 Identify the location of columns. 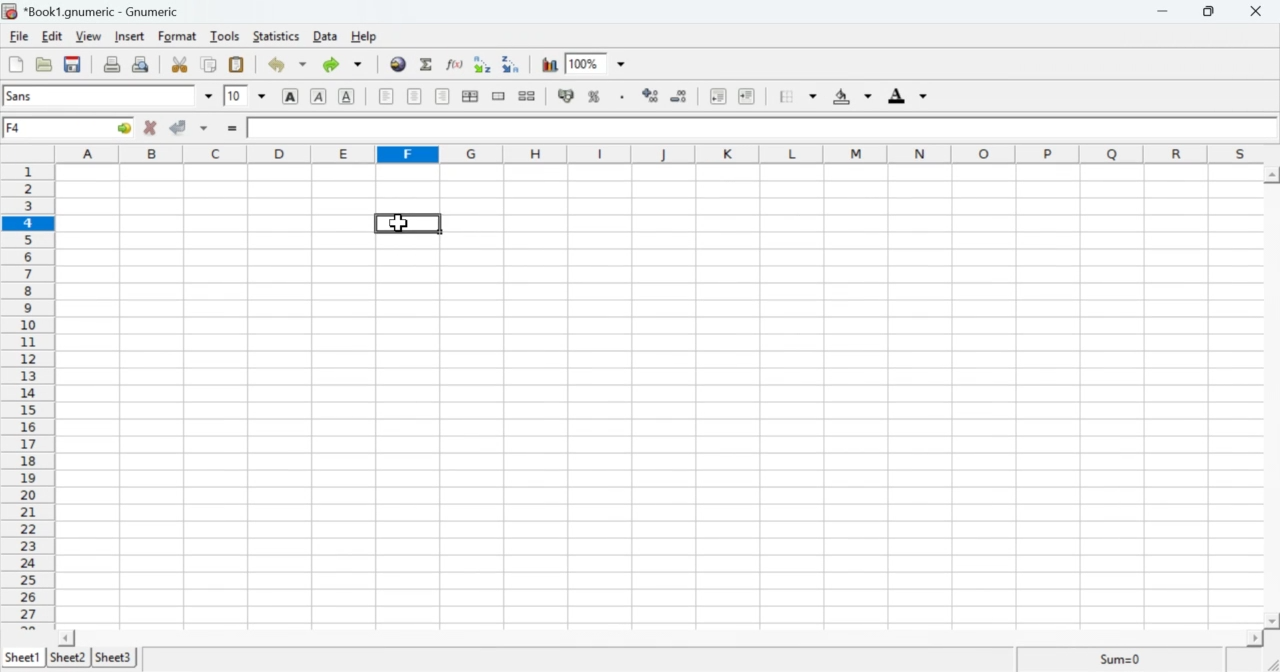
(663, 154).